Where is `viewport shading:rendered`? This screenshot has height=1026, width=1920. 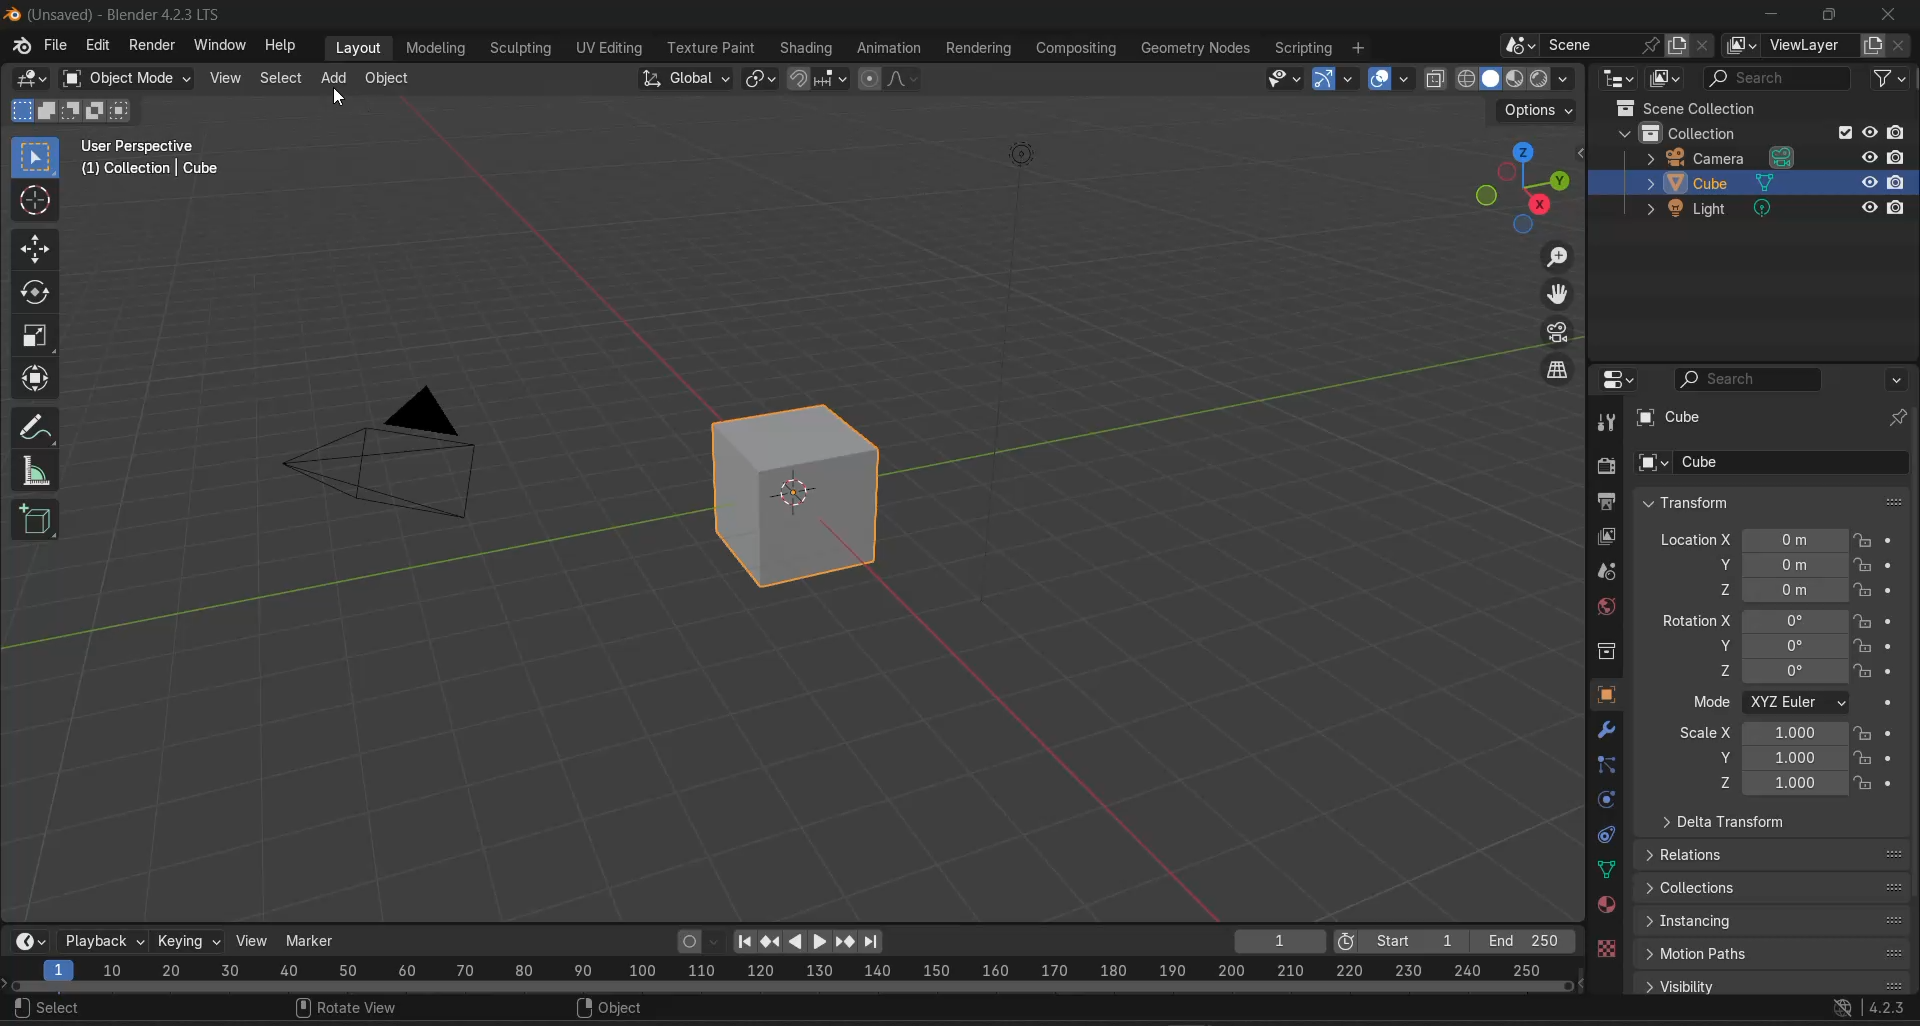 viewport shading:rendered is located at coordinates (1538, 77).